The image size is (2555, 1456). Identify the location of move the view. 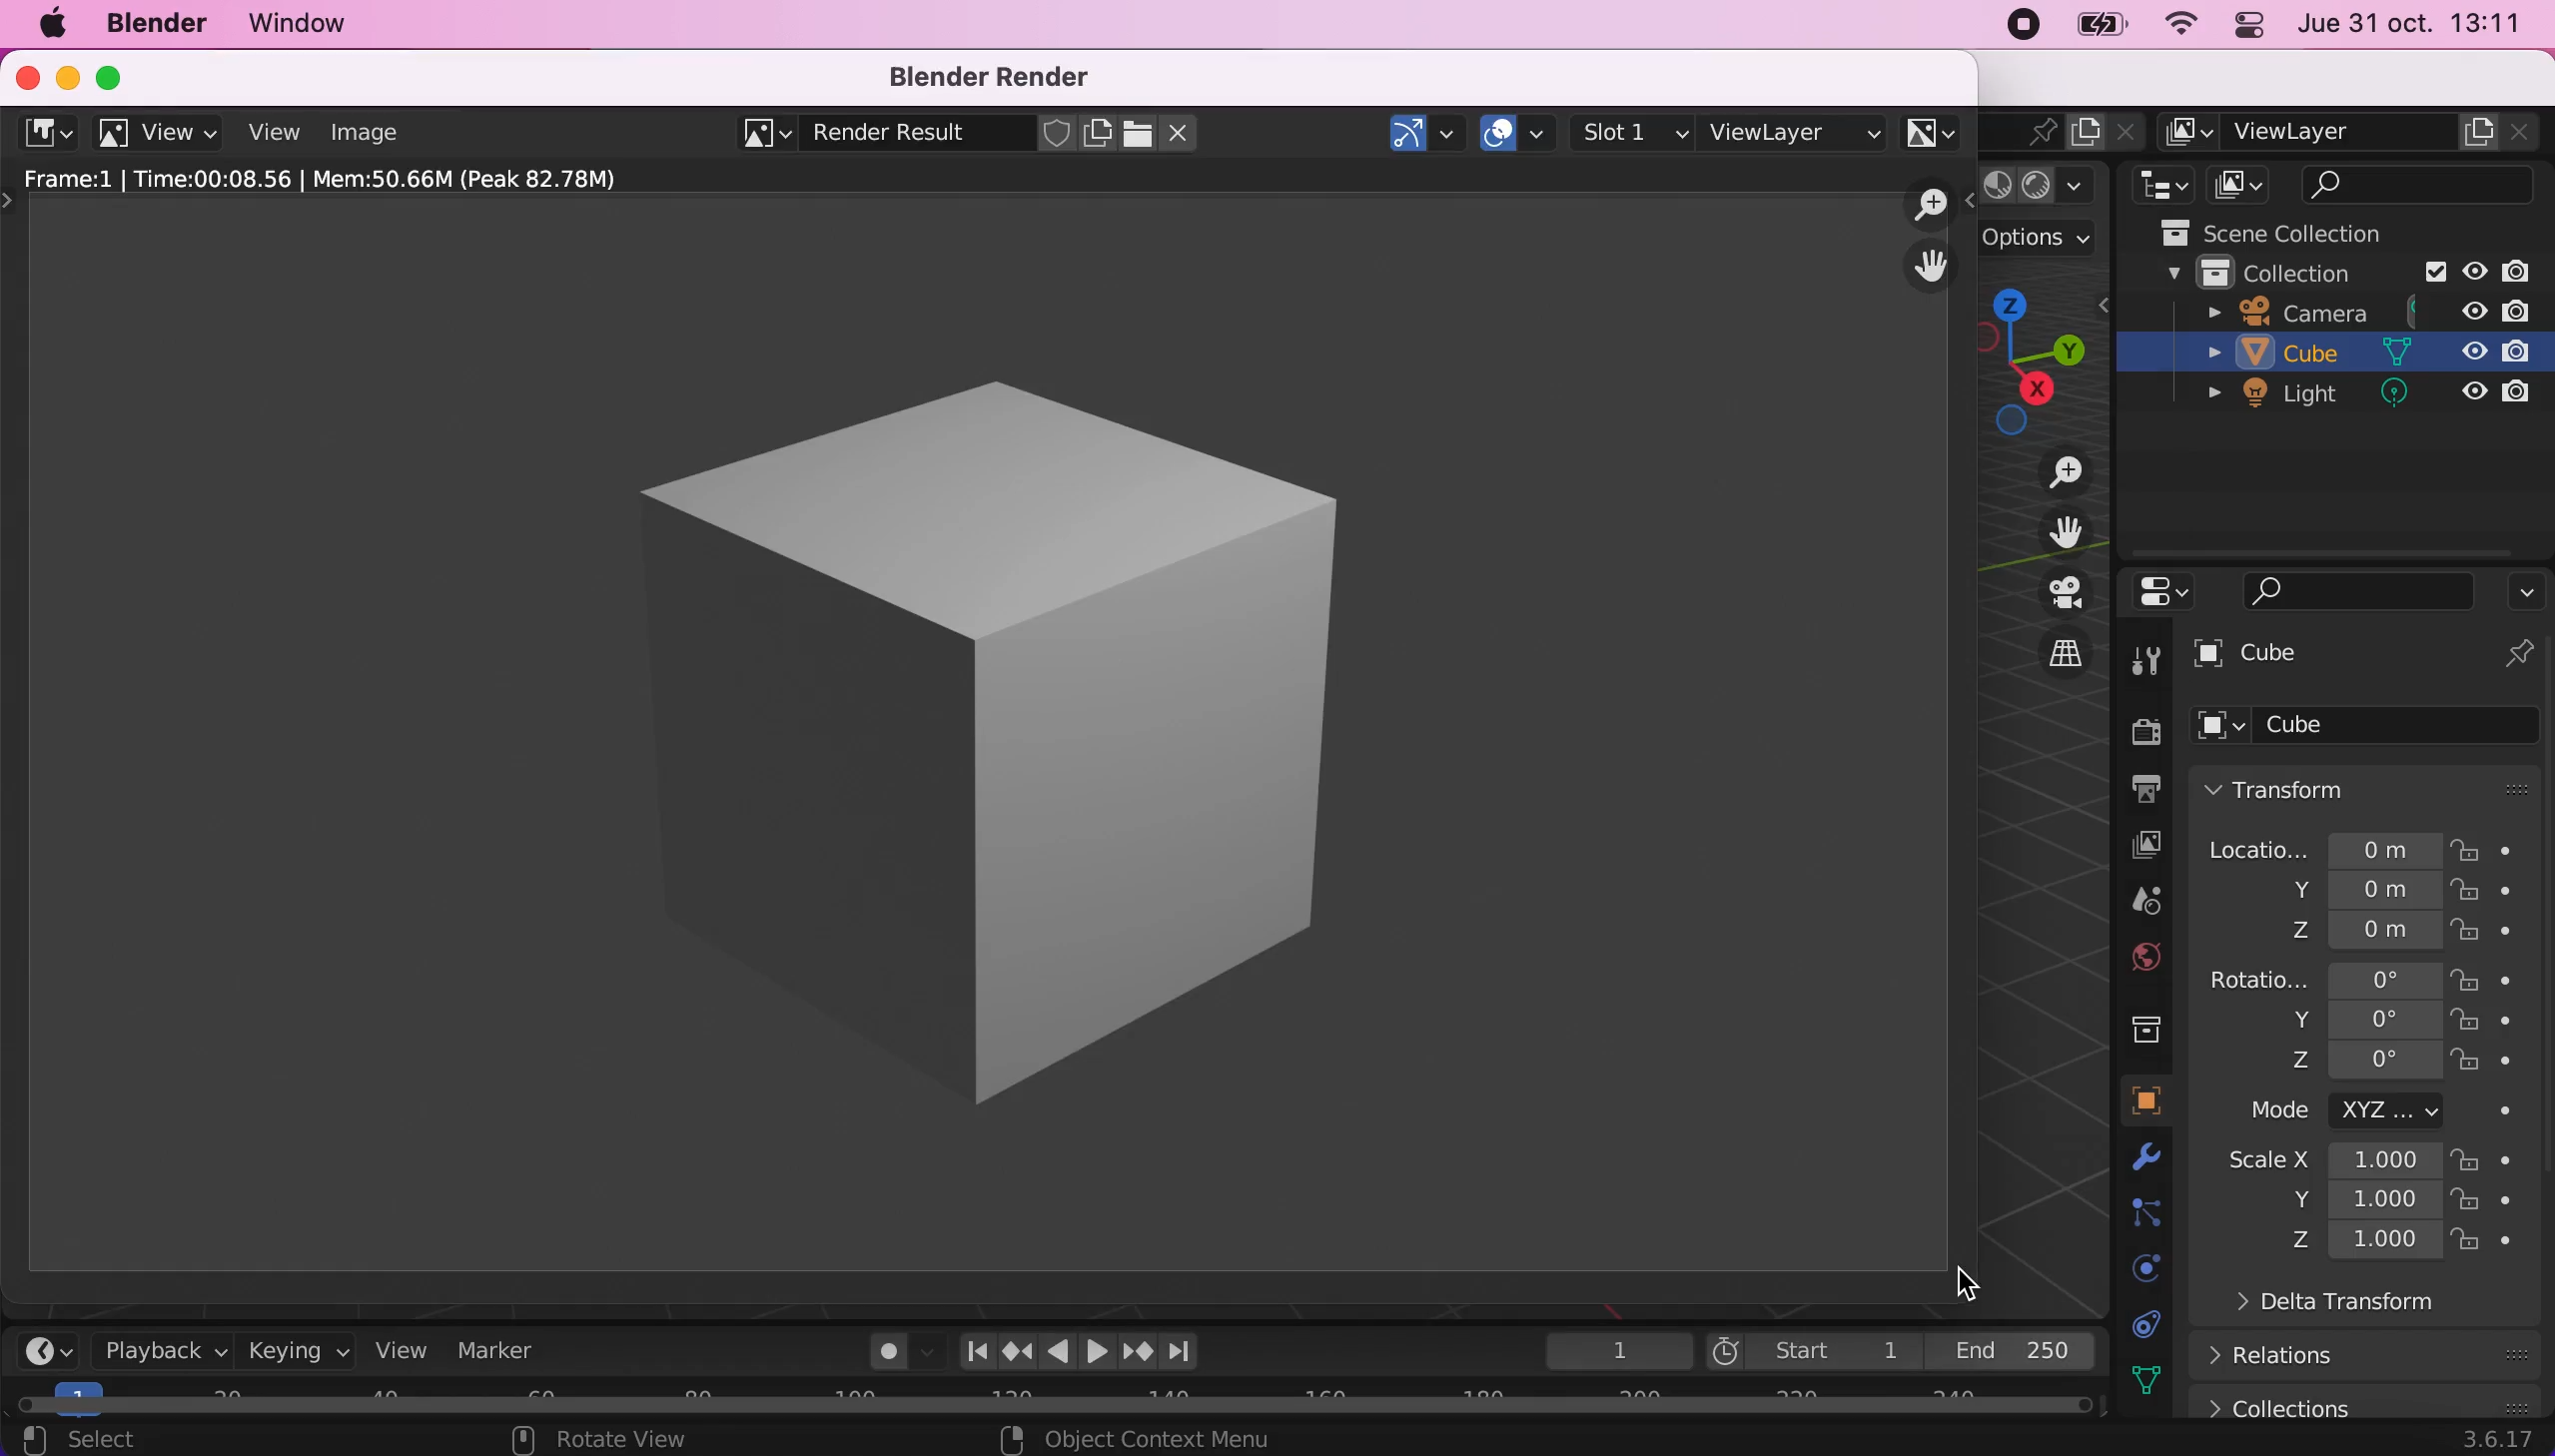
(2050, 531).